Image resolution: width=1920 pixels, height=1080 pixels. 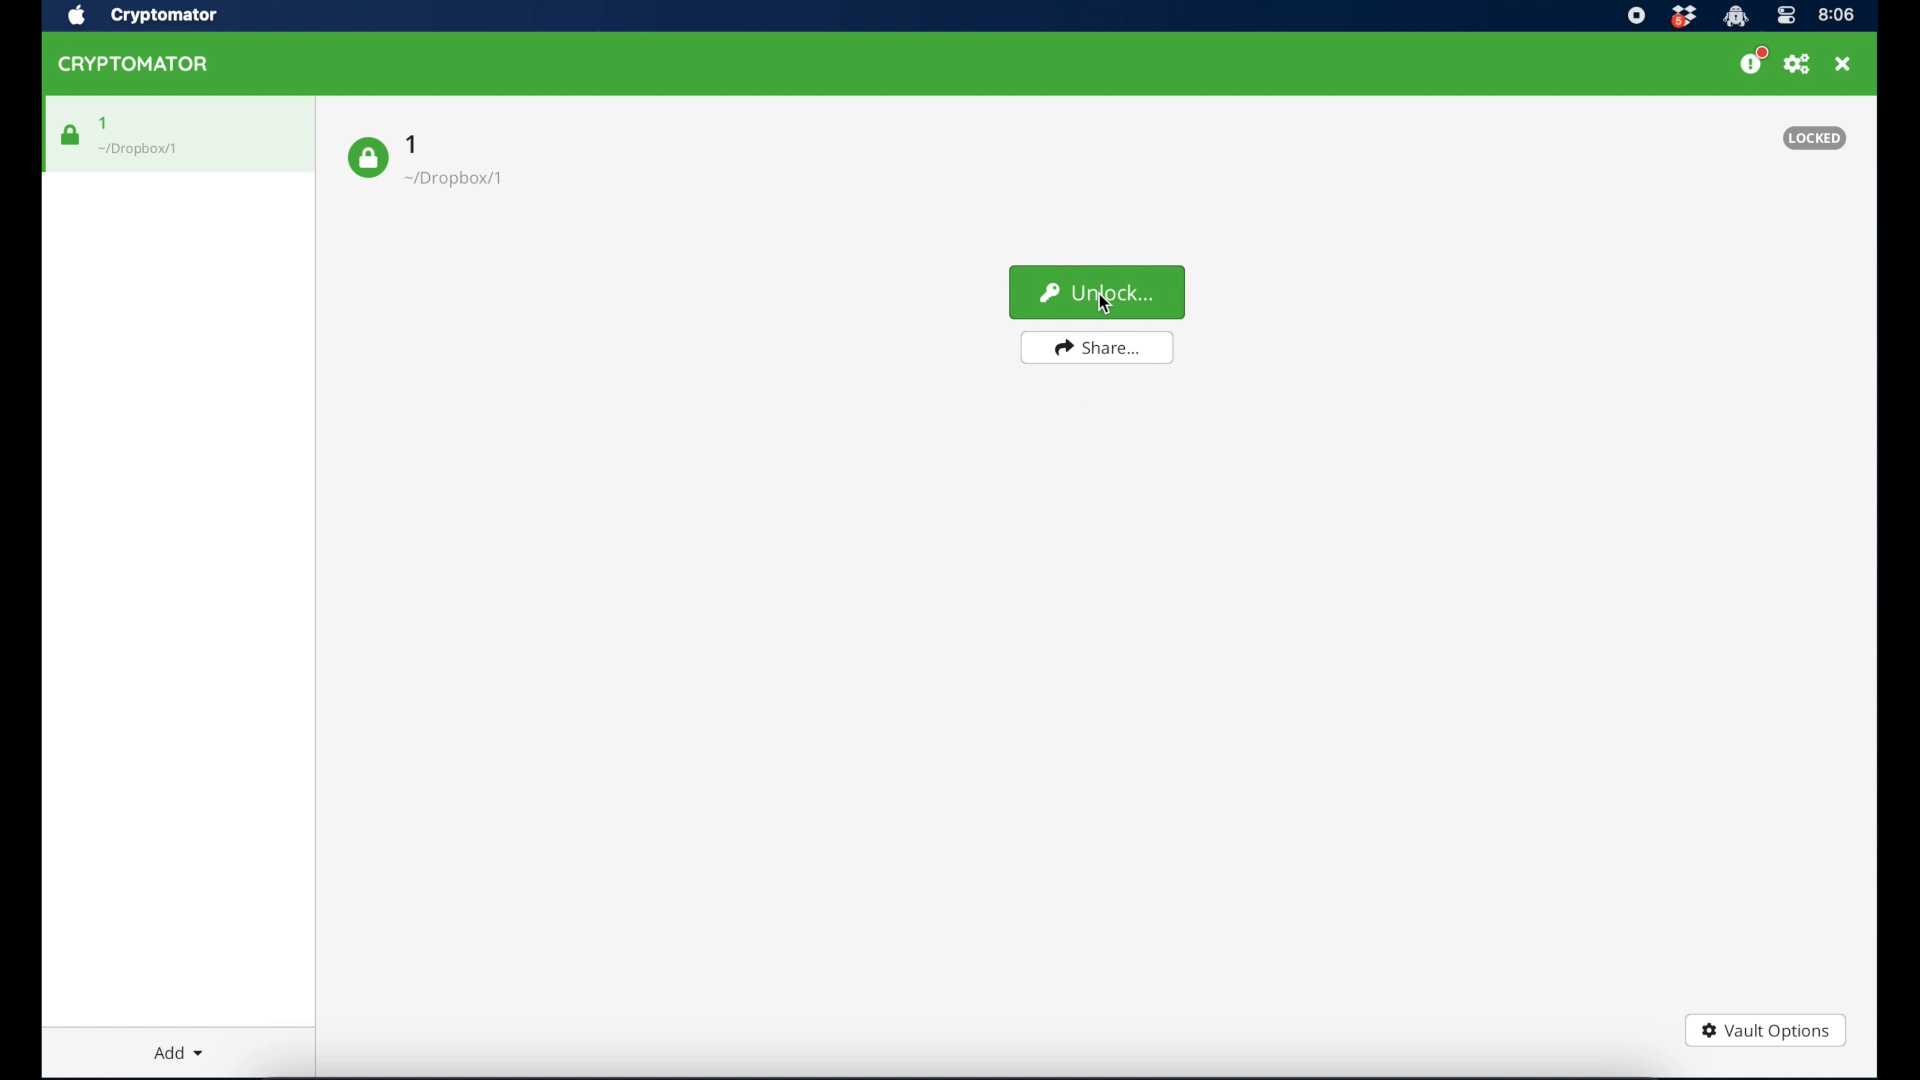 I want to click on dropbox icon, so click(x=1683, y=17).